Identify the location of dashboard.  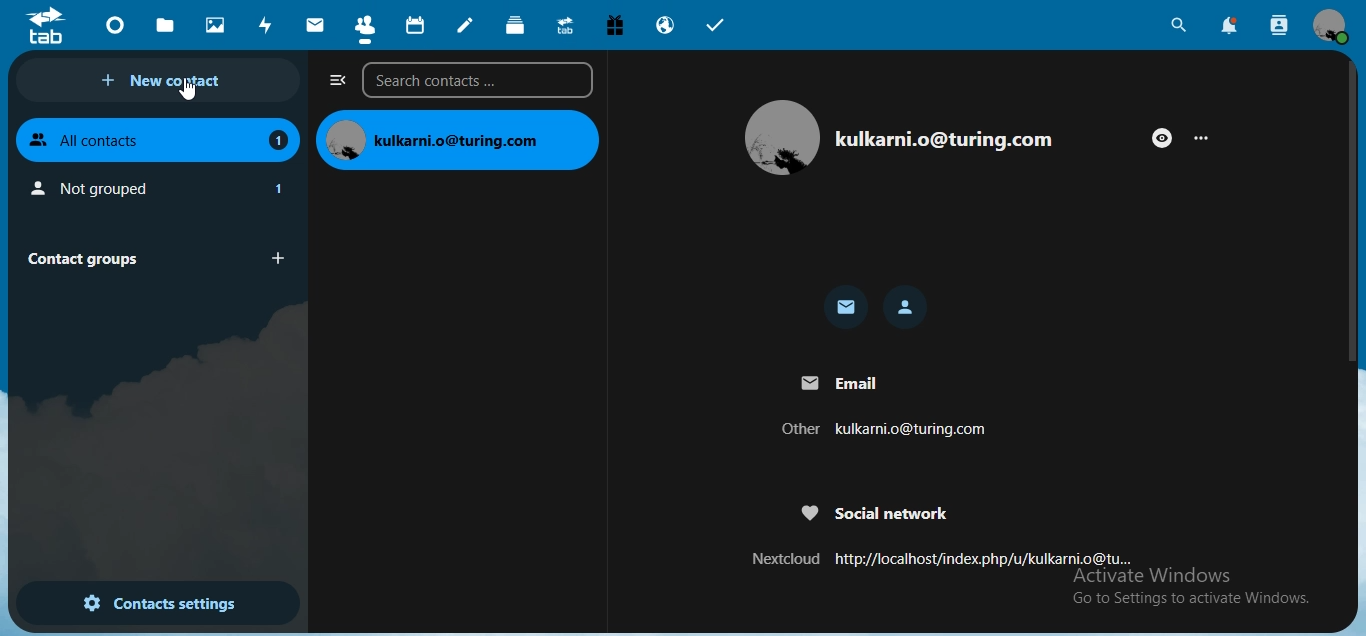
(114, 24).